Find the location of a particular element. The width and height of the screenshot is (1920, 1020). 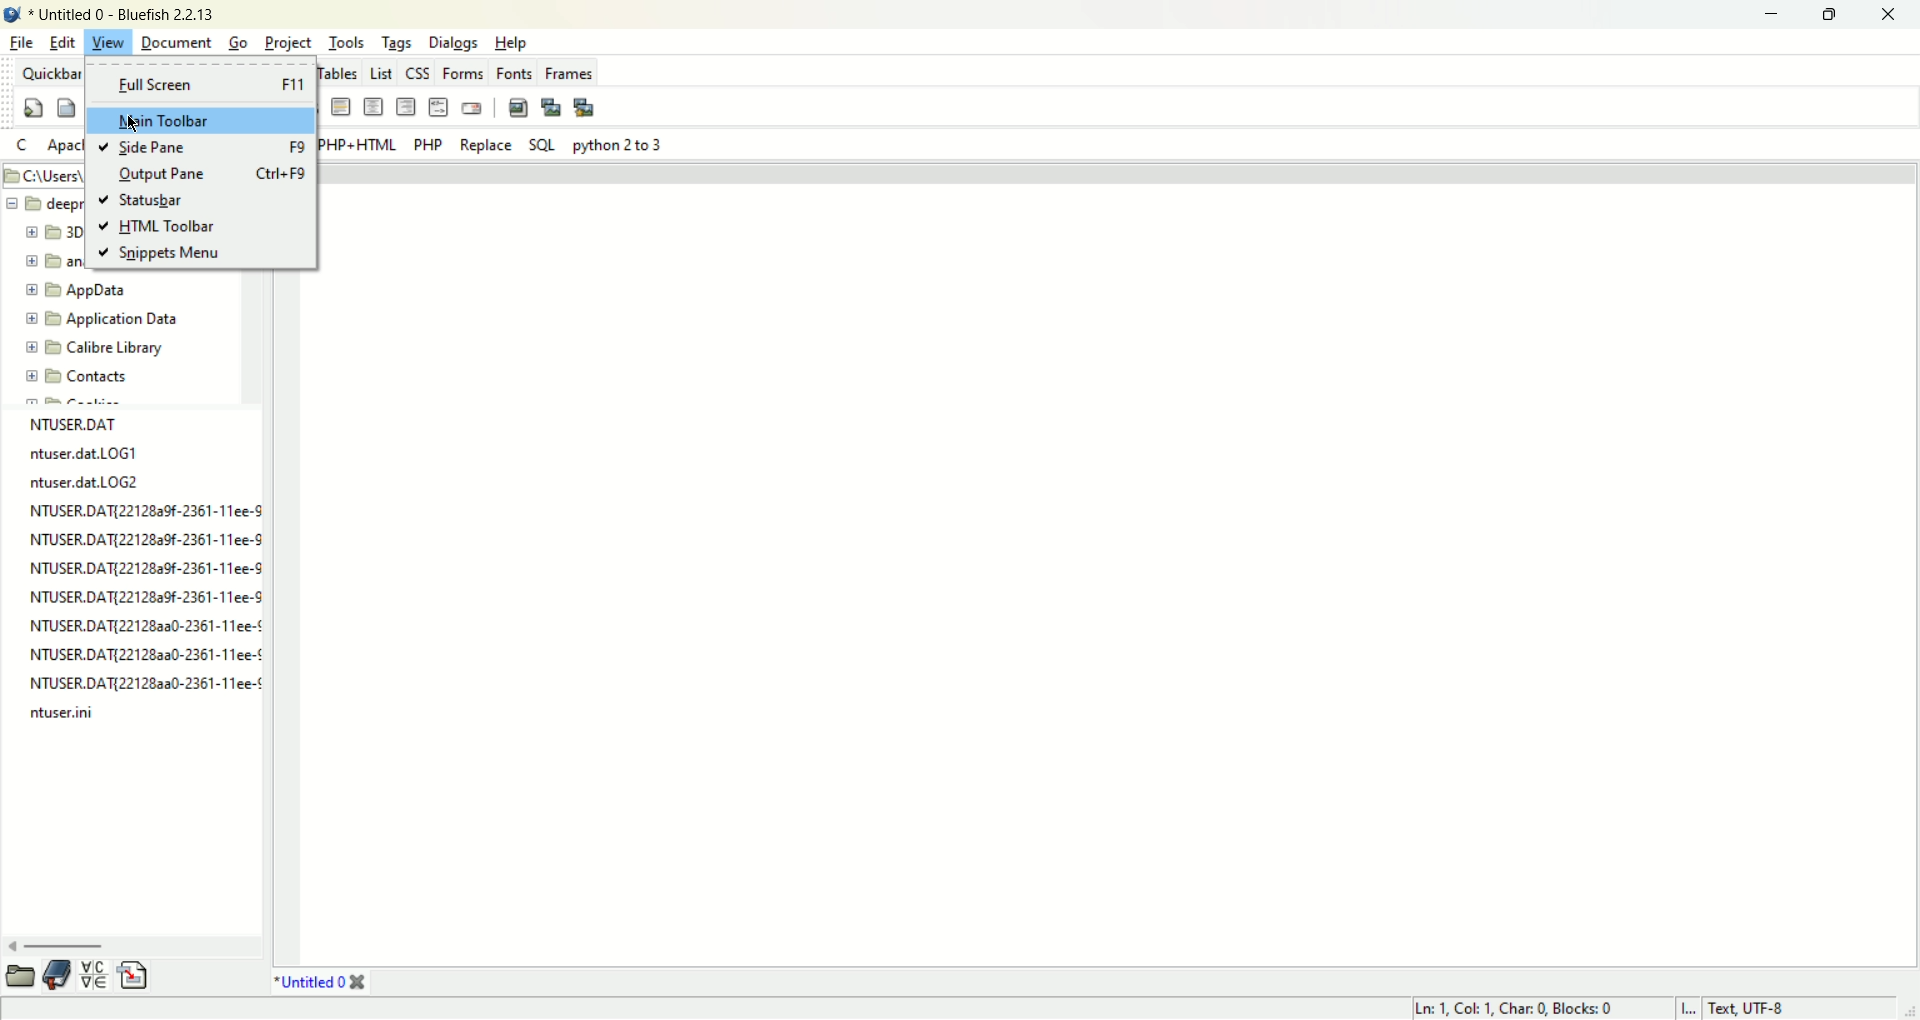

HTML comment is located at coordinates (438, 106).